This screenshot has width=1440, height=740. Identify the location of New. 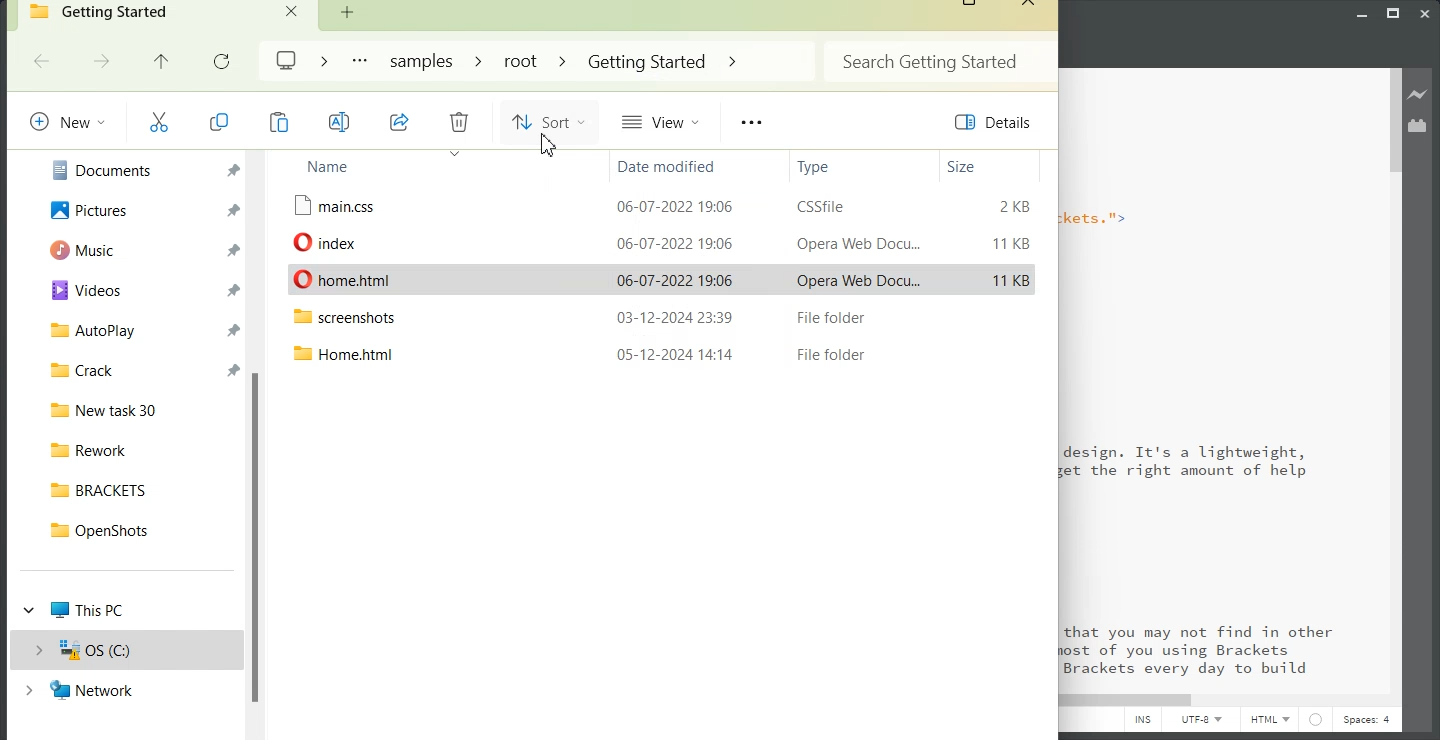
(66, 121).